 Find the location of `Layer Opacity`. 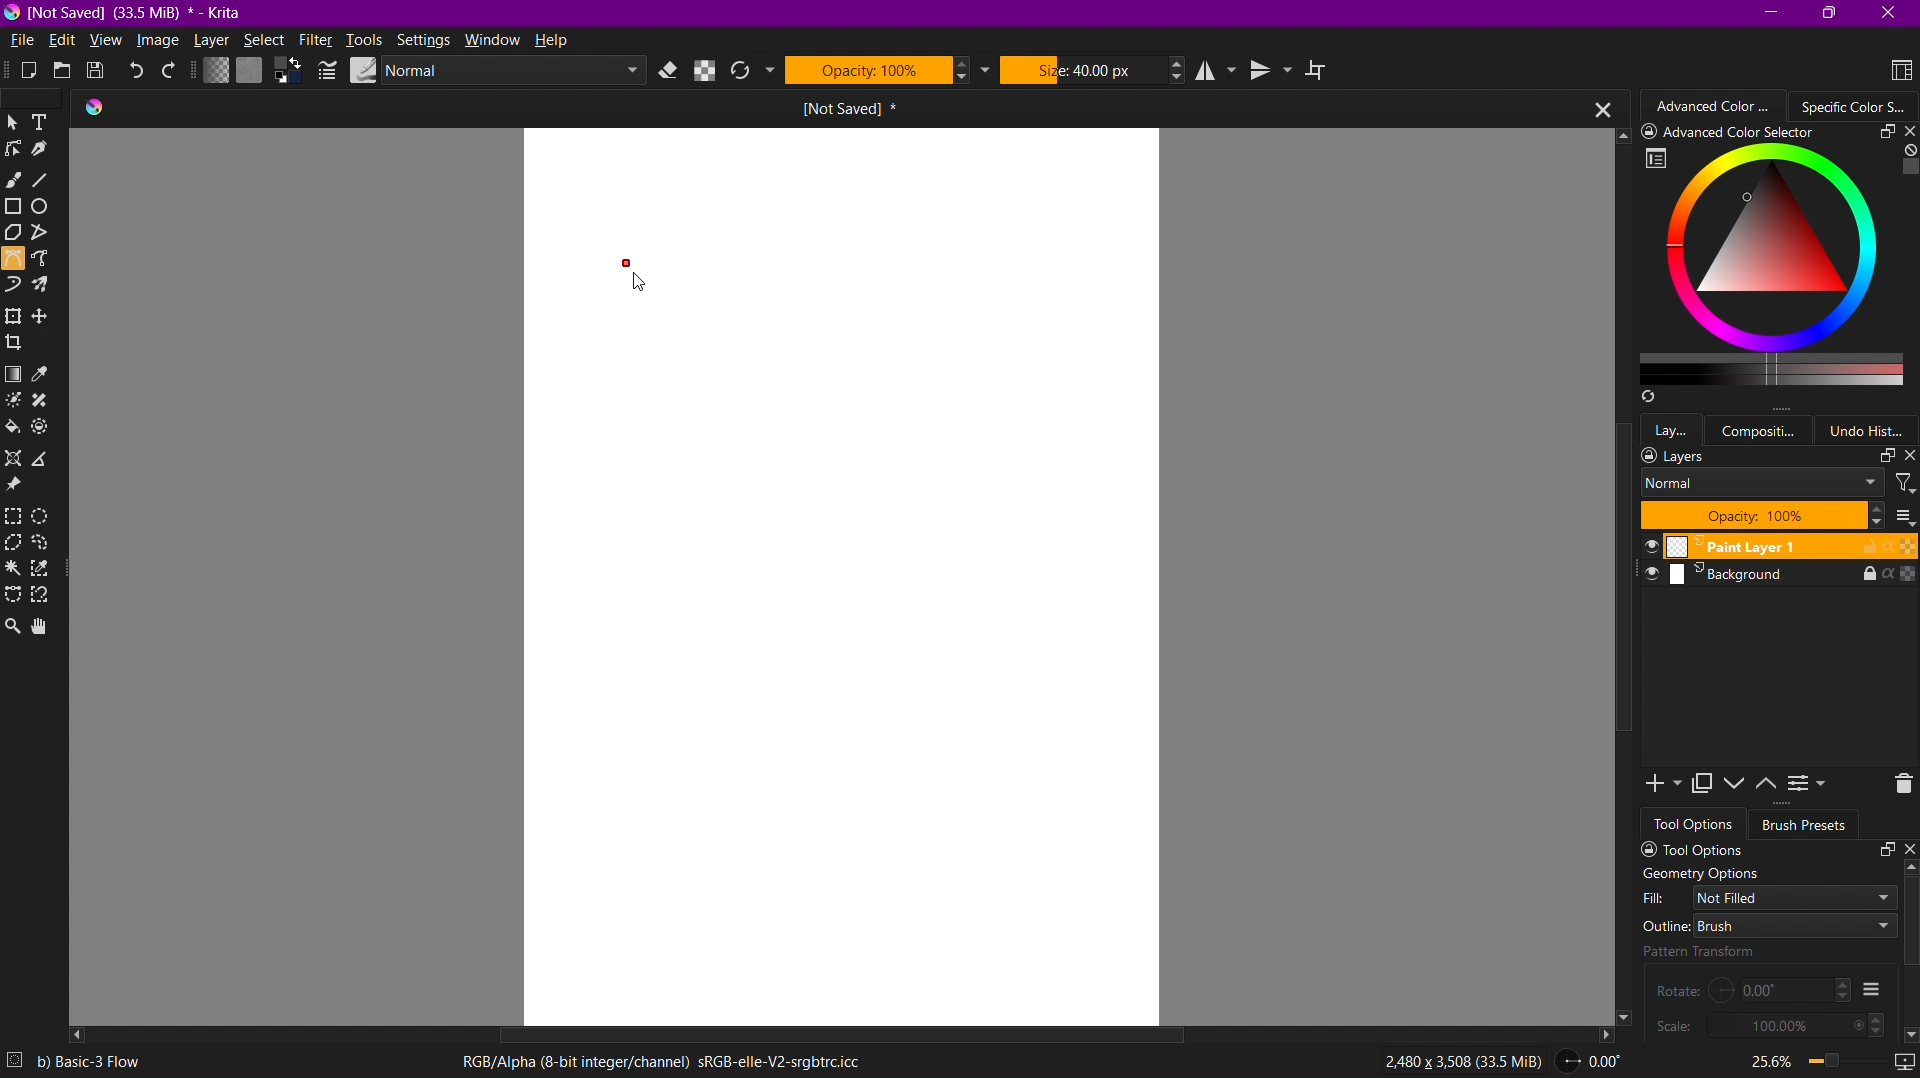

Layer Opacity is located at coordinates (1762, 515).